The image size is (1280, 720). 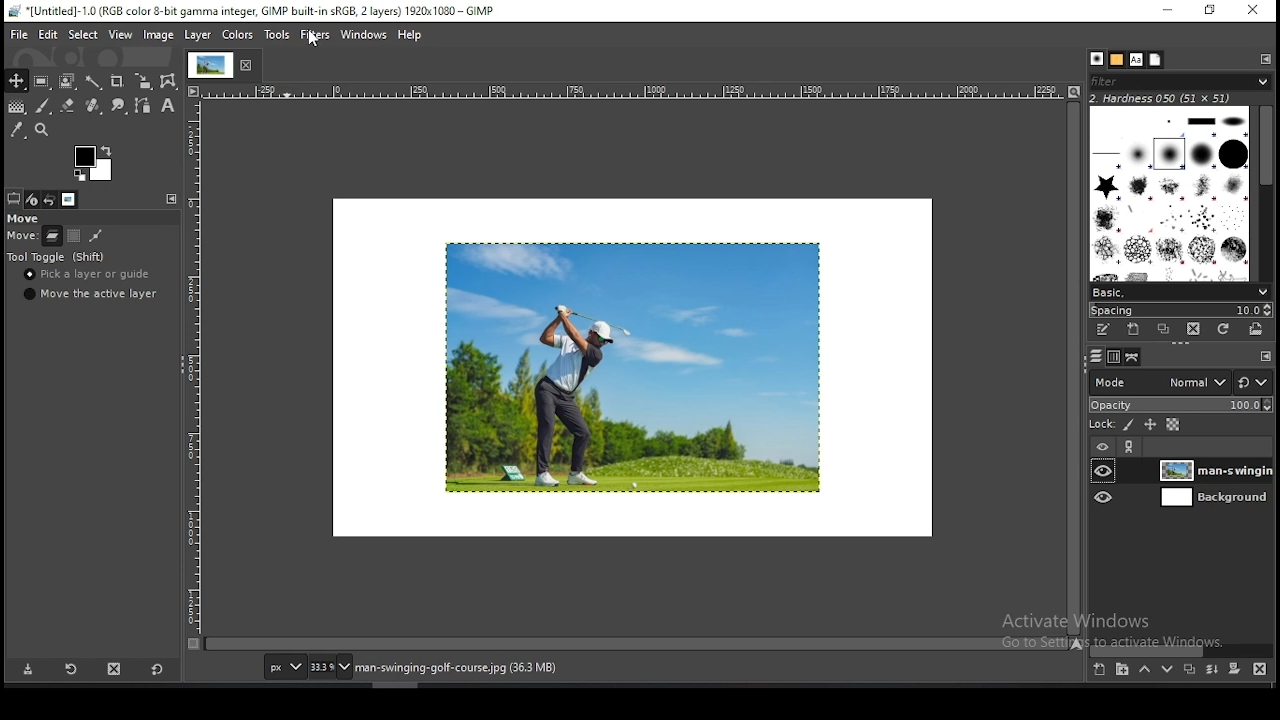 What do you see at coordinates (32, 199) in the screenshot?
I see `device status` at bounding box center [32, 199].